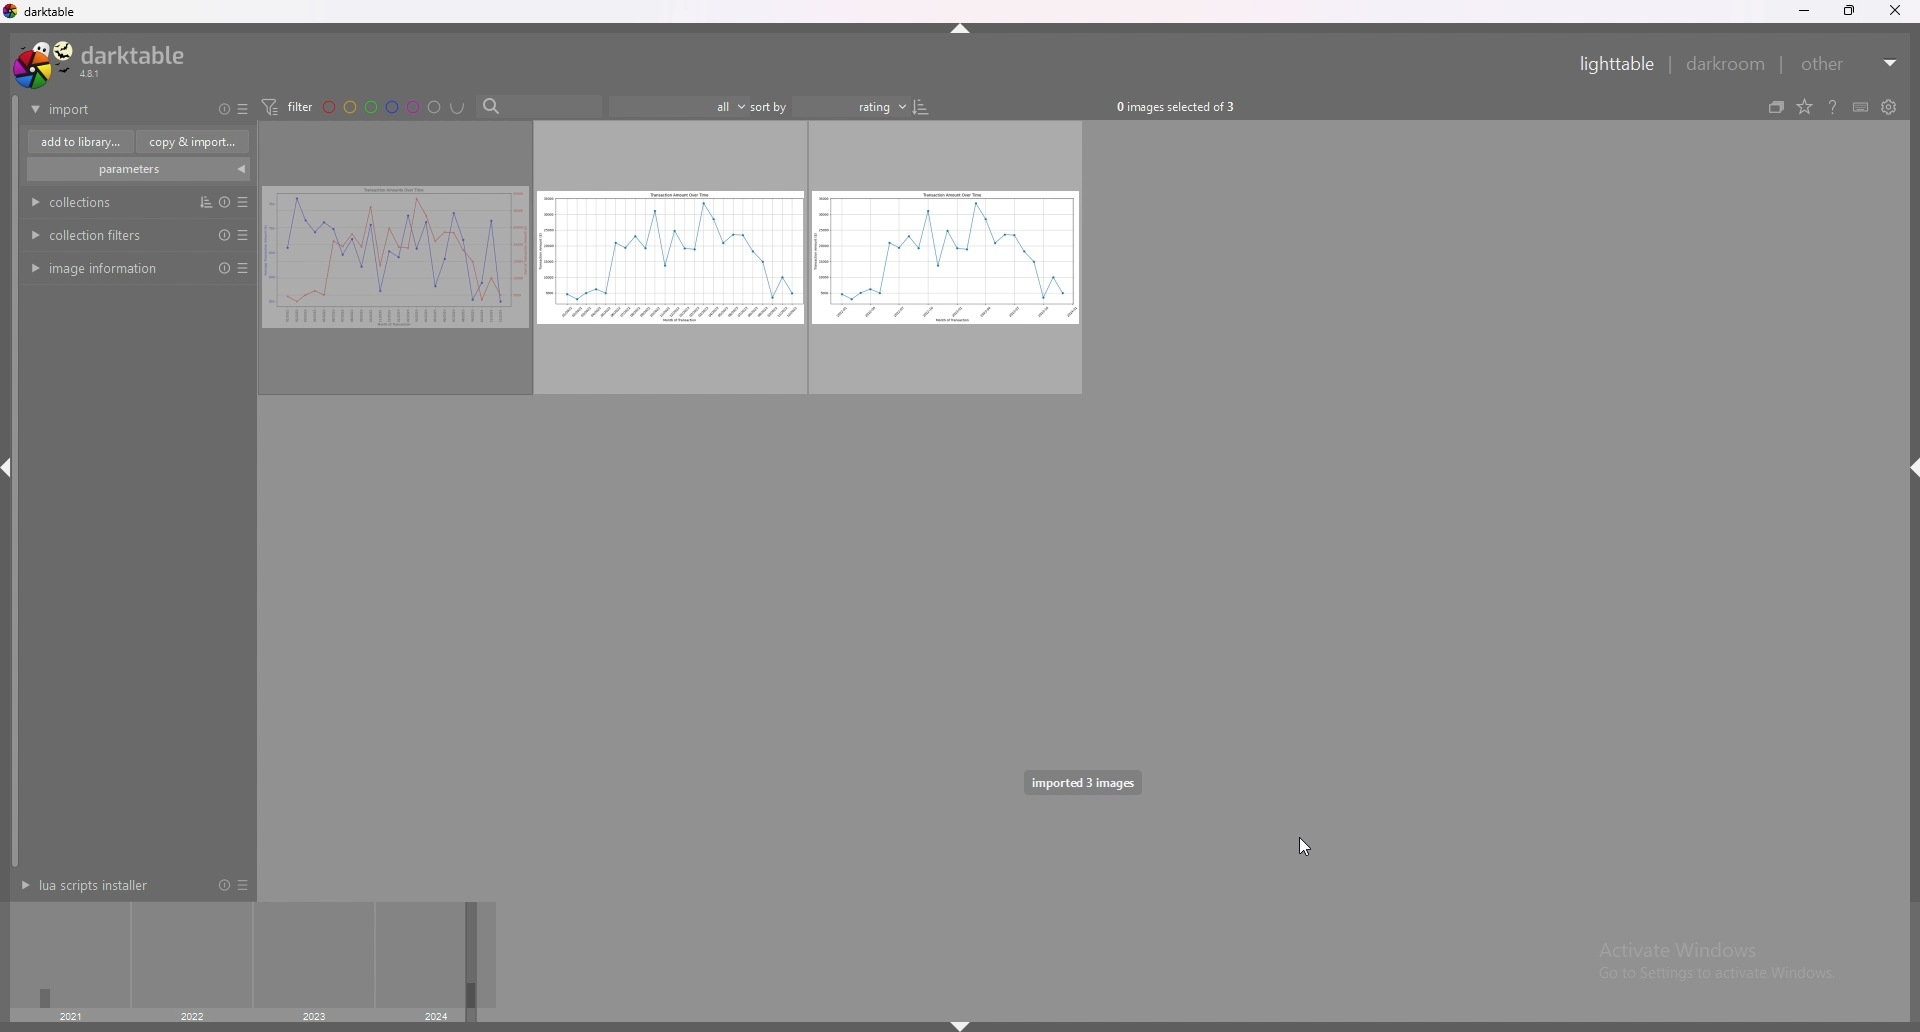  What do you see at coordinates (80, 202) in the screenshot?
I see `collections` at bounding box center [80, 202].